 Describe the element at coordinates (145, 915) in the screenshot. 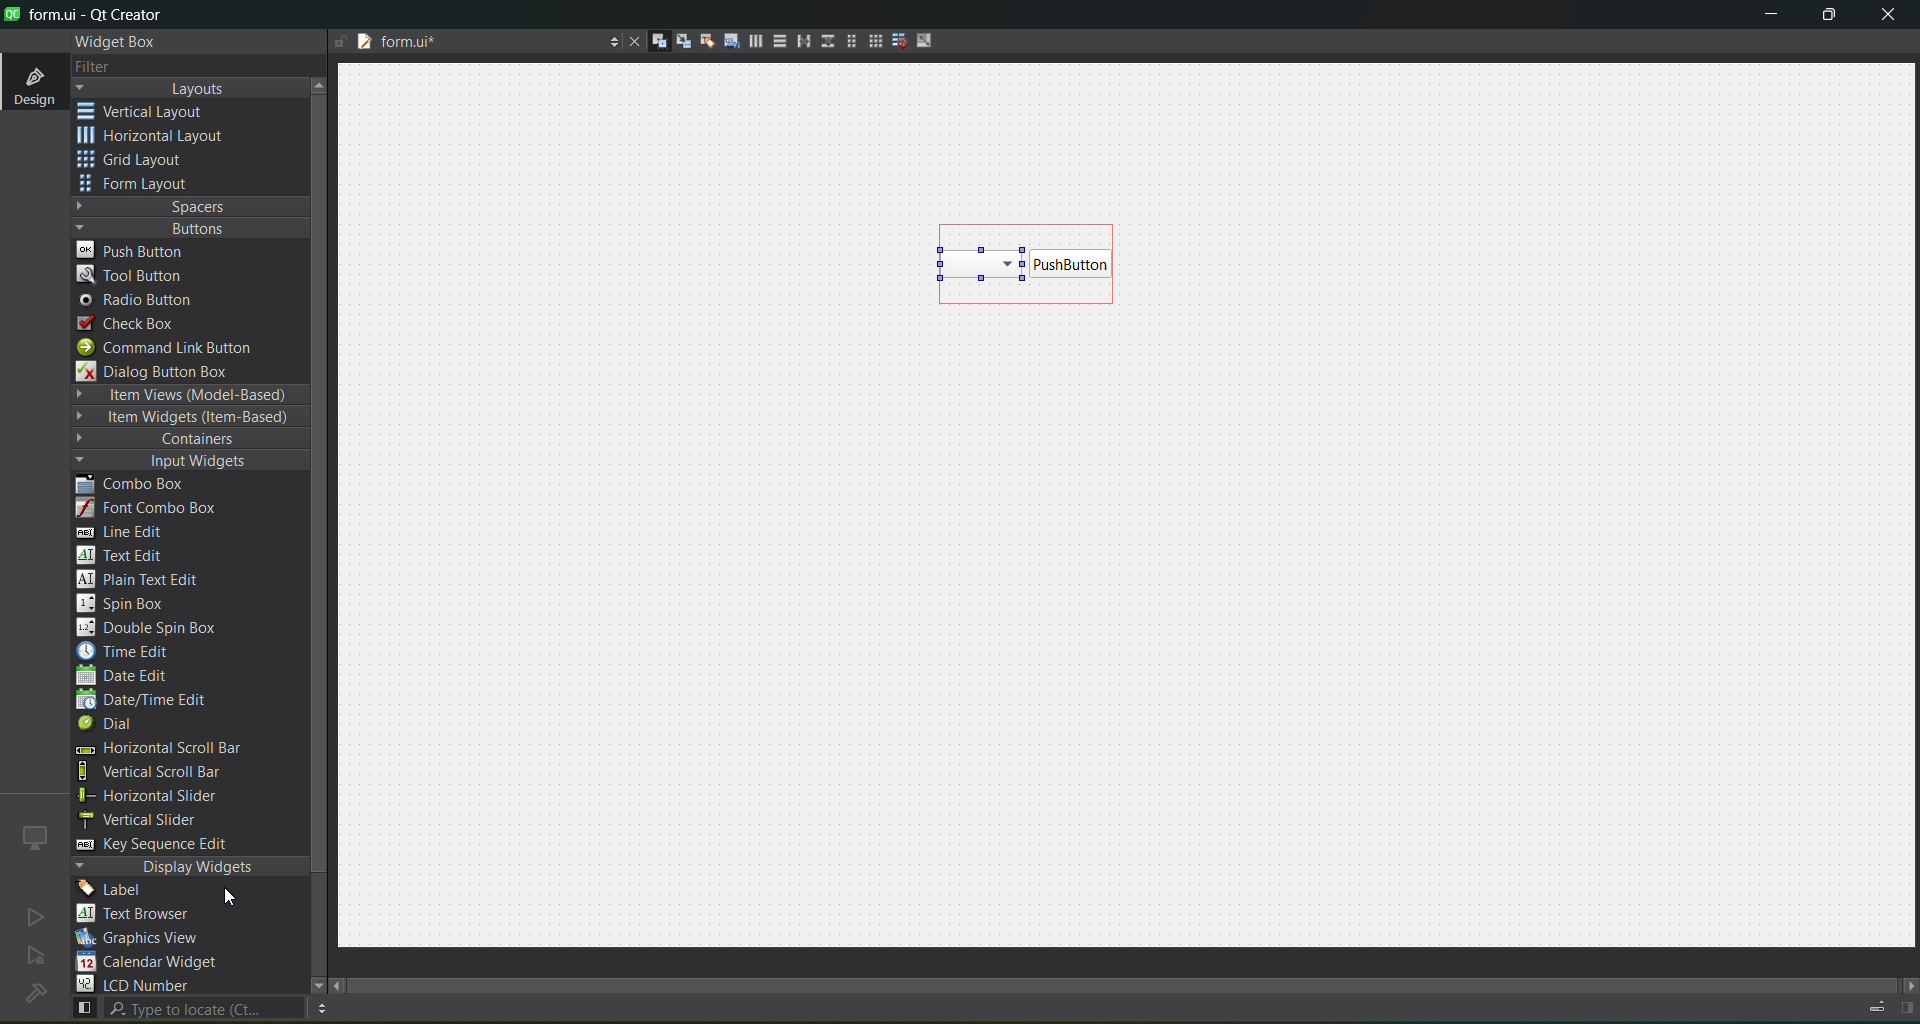

I see `text` at that location.